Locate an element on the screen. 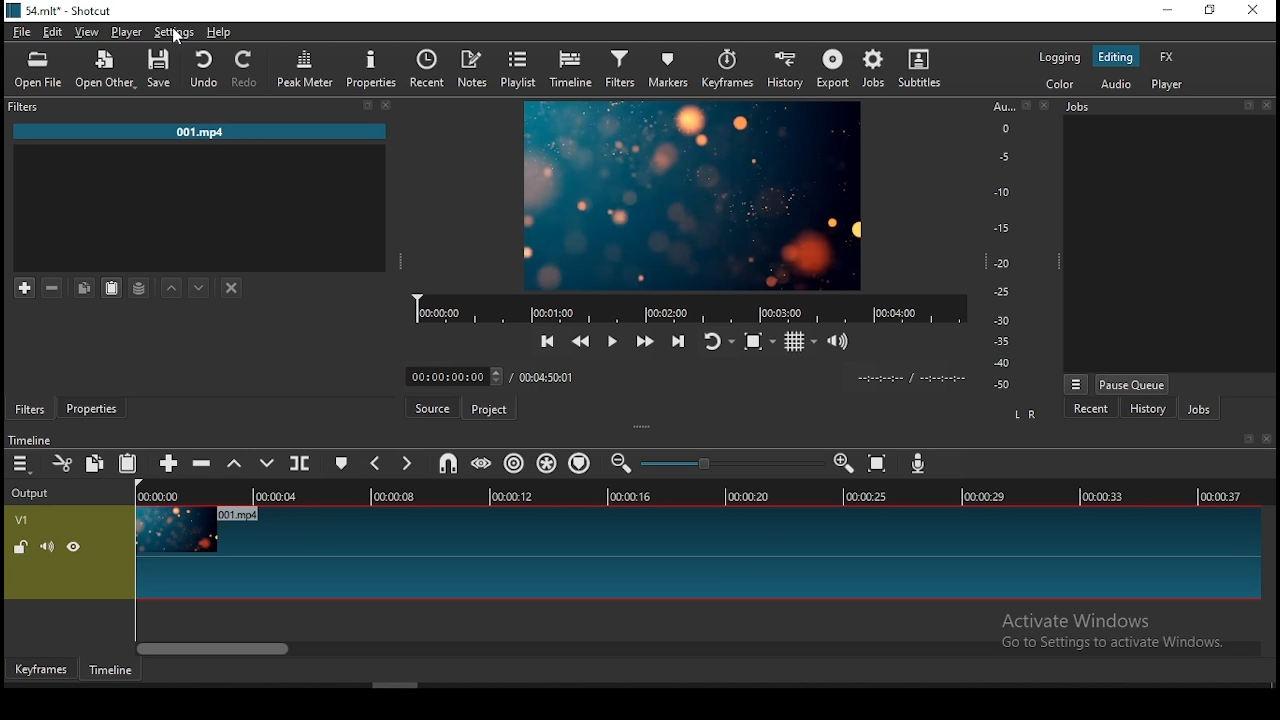  properties is located at coordinates (90, 405).